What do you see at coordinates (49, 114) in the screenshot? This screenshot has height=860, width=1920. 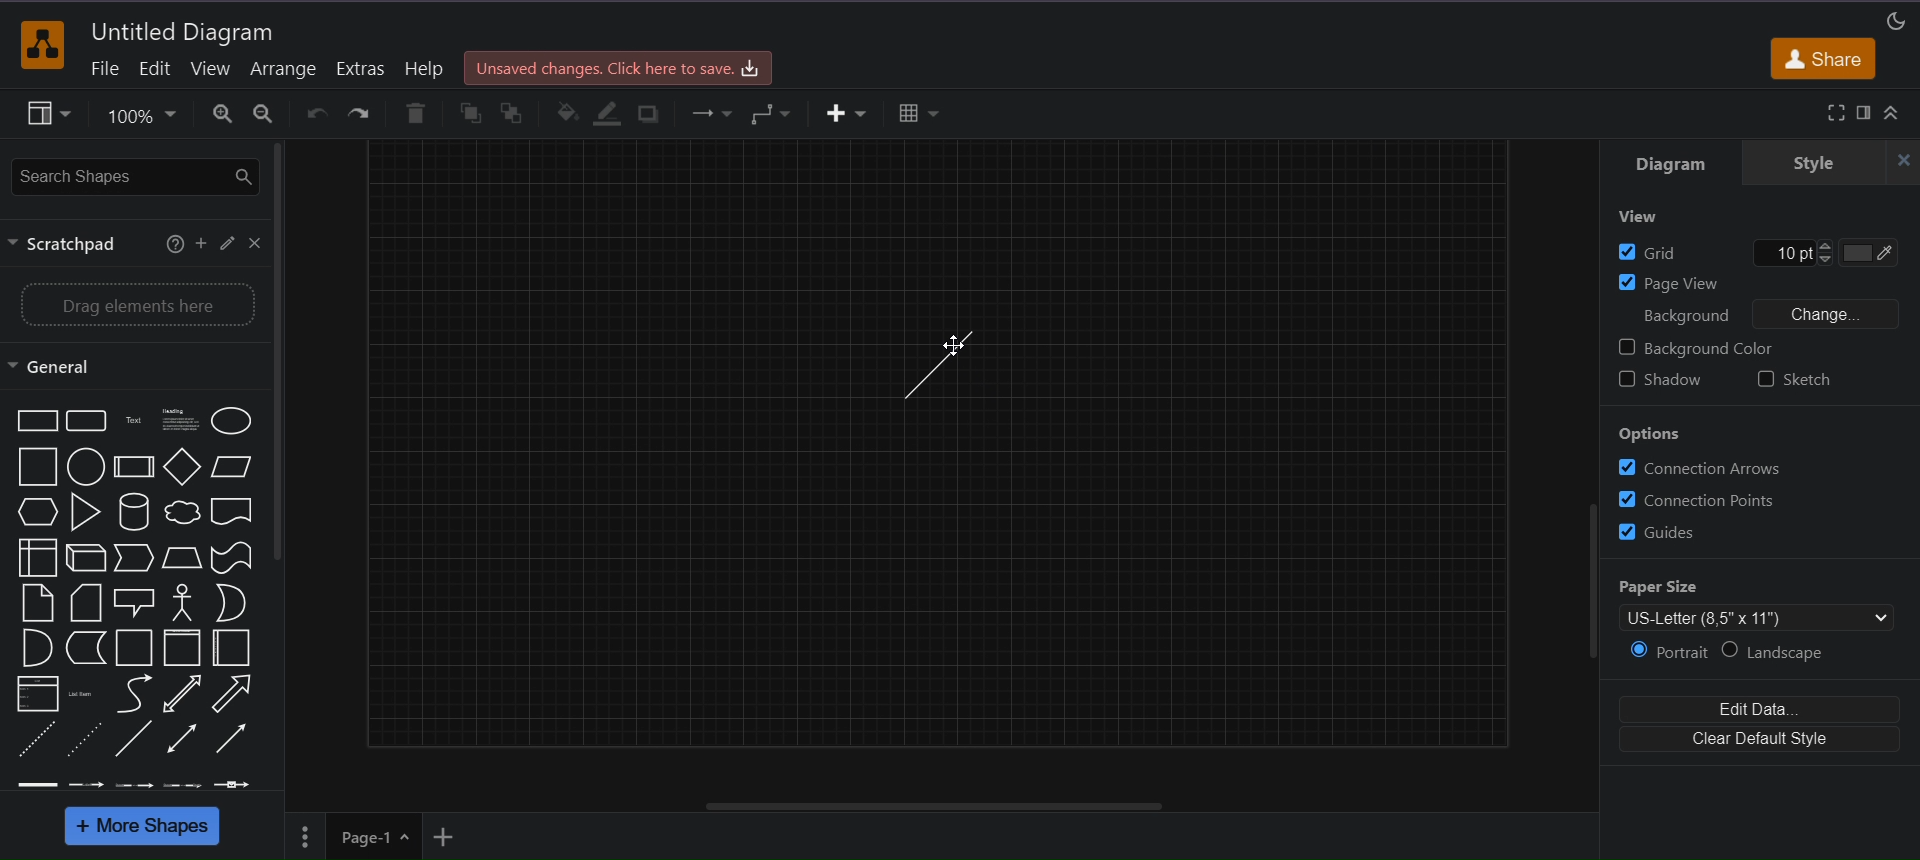 I see `view` at bounding box center [49, 114].